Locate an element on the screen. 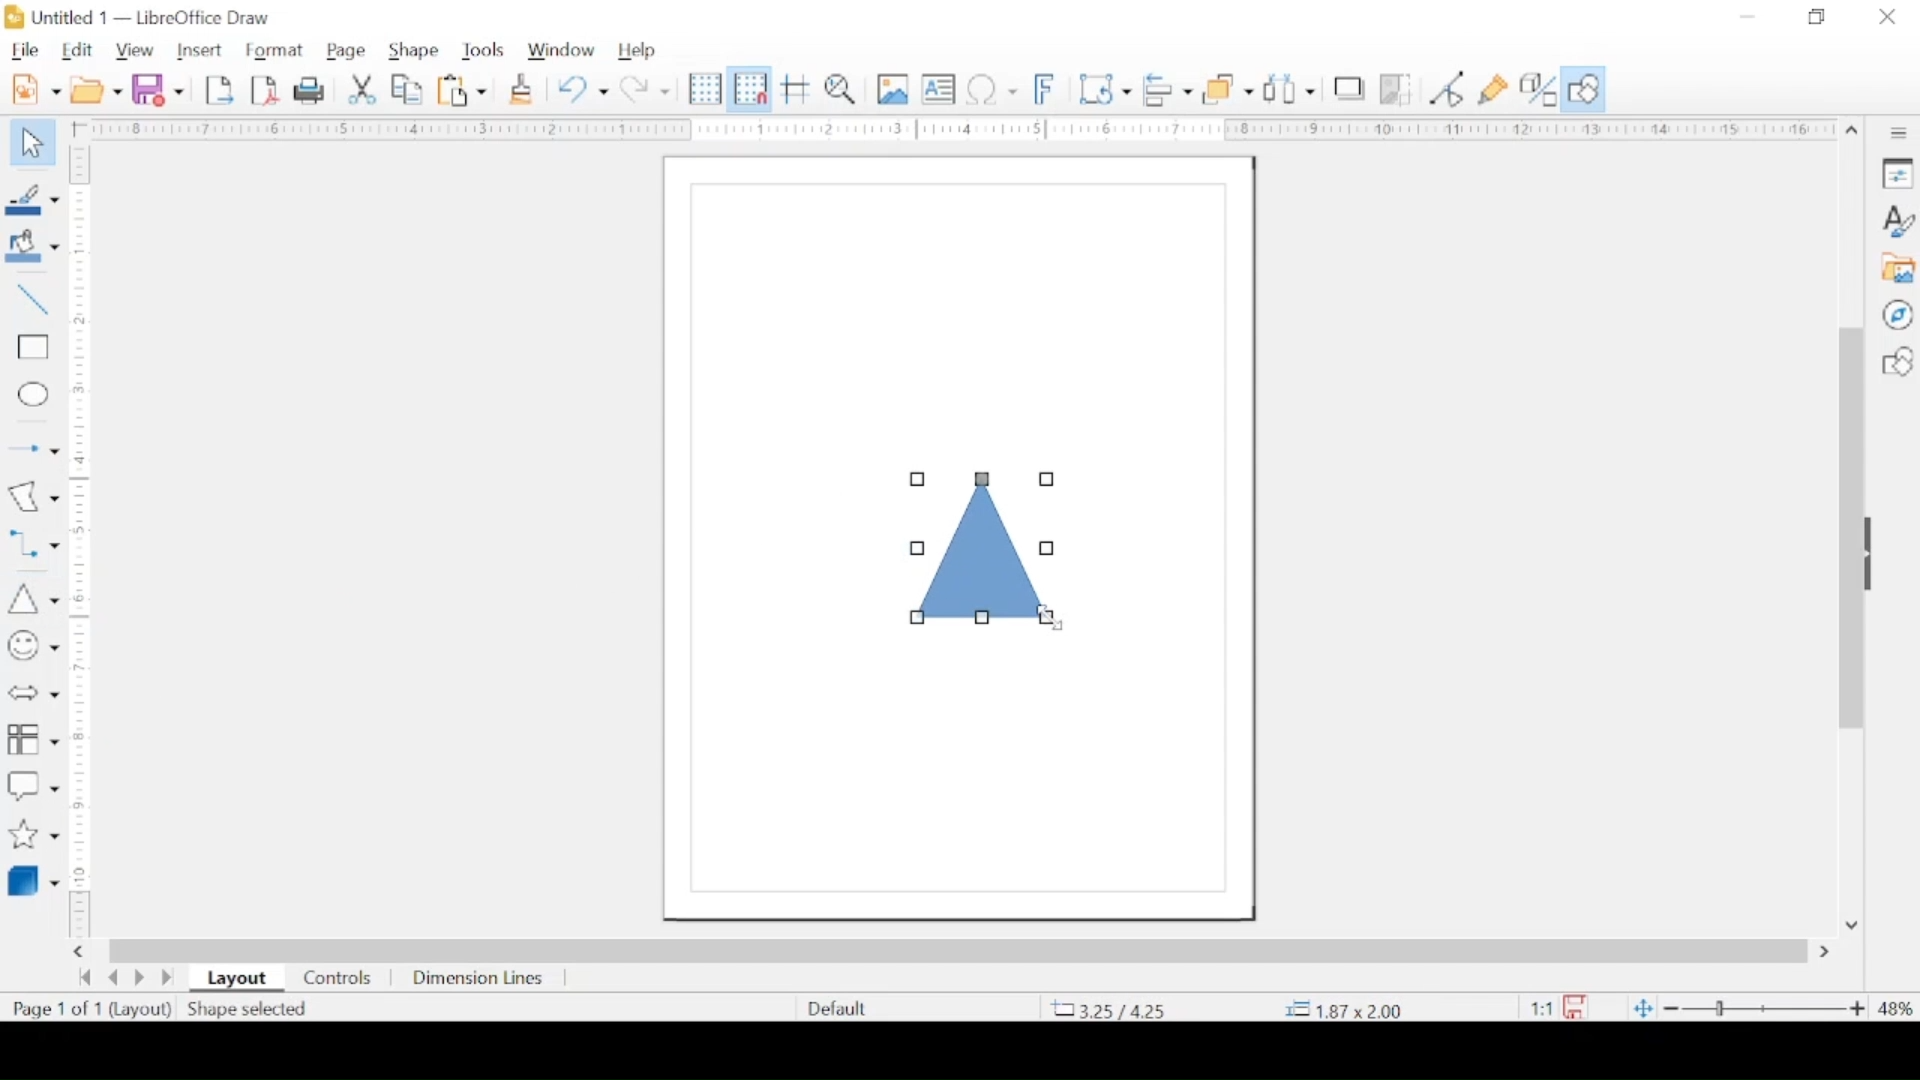 The width and height of the screenshot is (1920, 1080). coordinate is located at coordinates (1111, 1009).